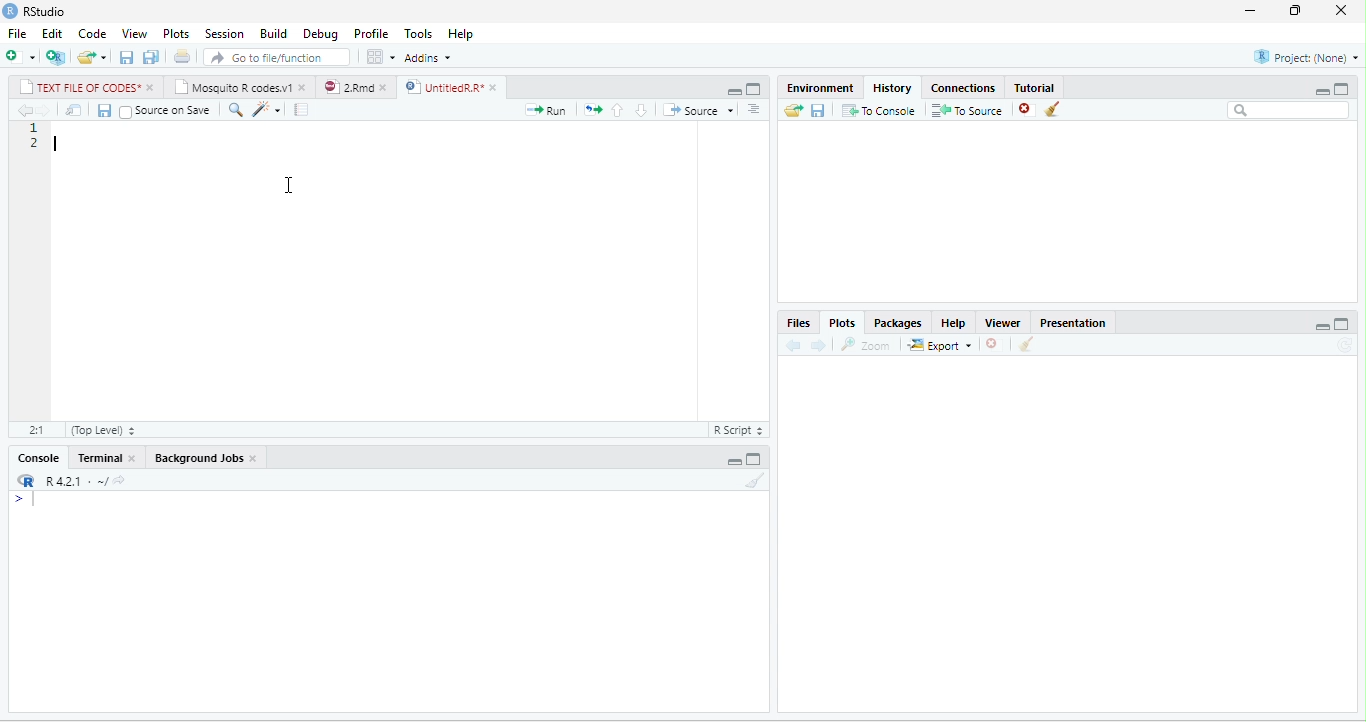 Image resolution: width=1366 pixels, height=722 pixels. What do you see at coordinates (794, 345) in the screenshot?
I see `back` at bounding box center [794, 345].